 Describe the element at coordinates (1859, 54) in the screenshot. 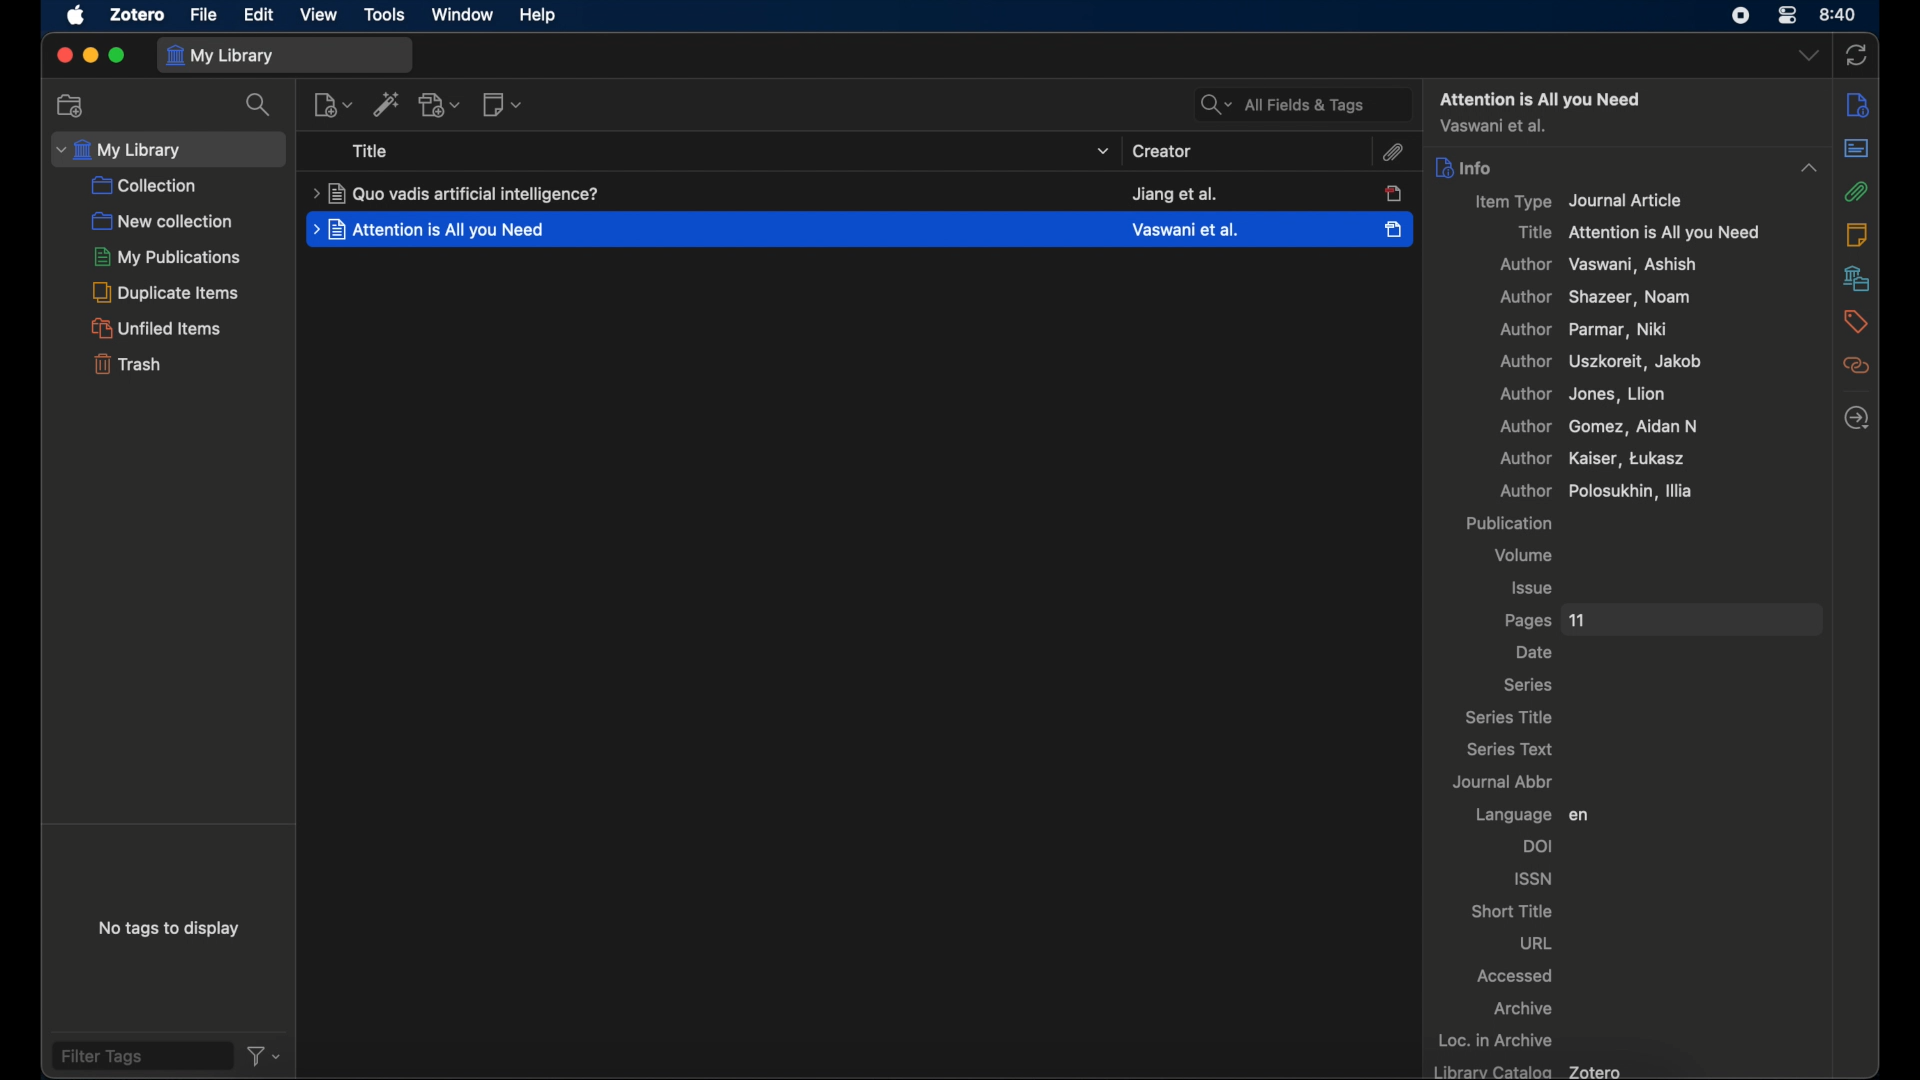

I see `sync` at that location.